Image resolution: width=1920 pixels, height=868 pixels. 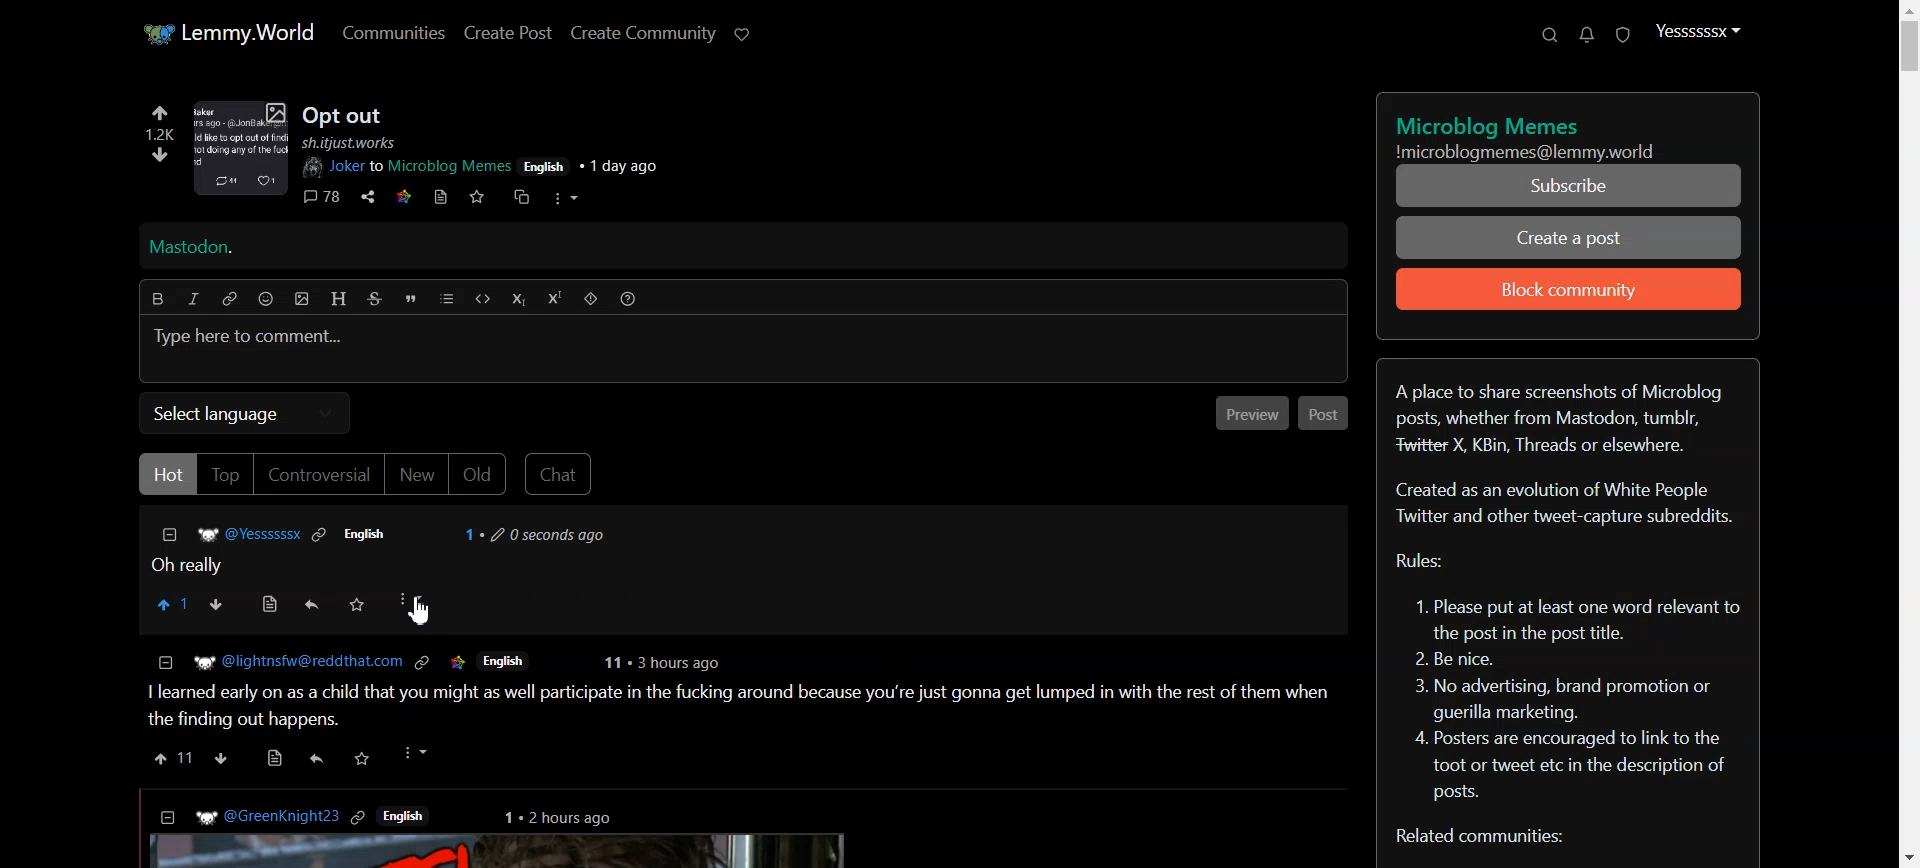 I want to click on 1.2k, so click(x=161, y=133).